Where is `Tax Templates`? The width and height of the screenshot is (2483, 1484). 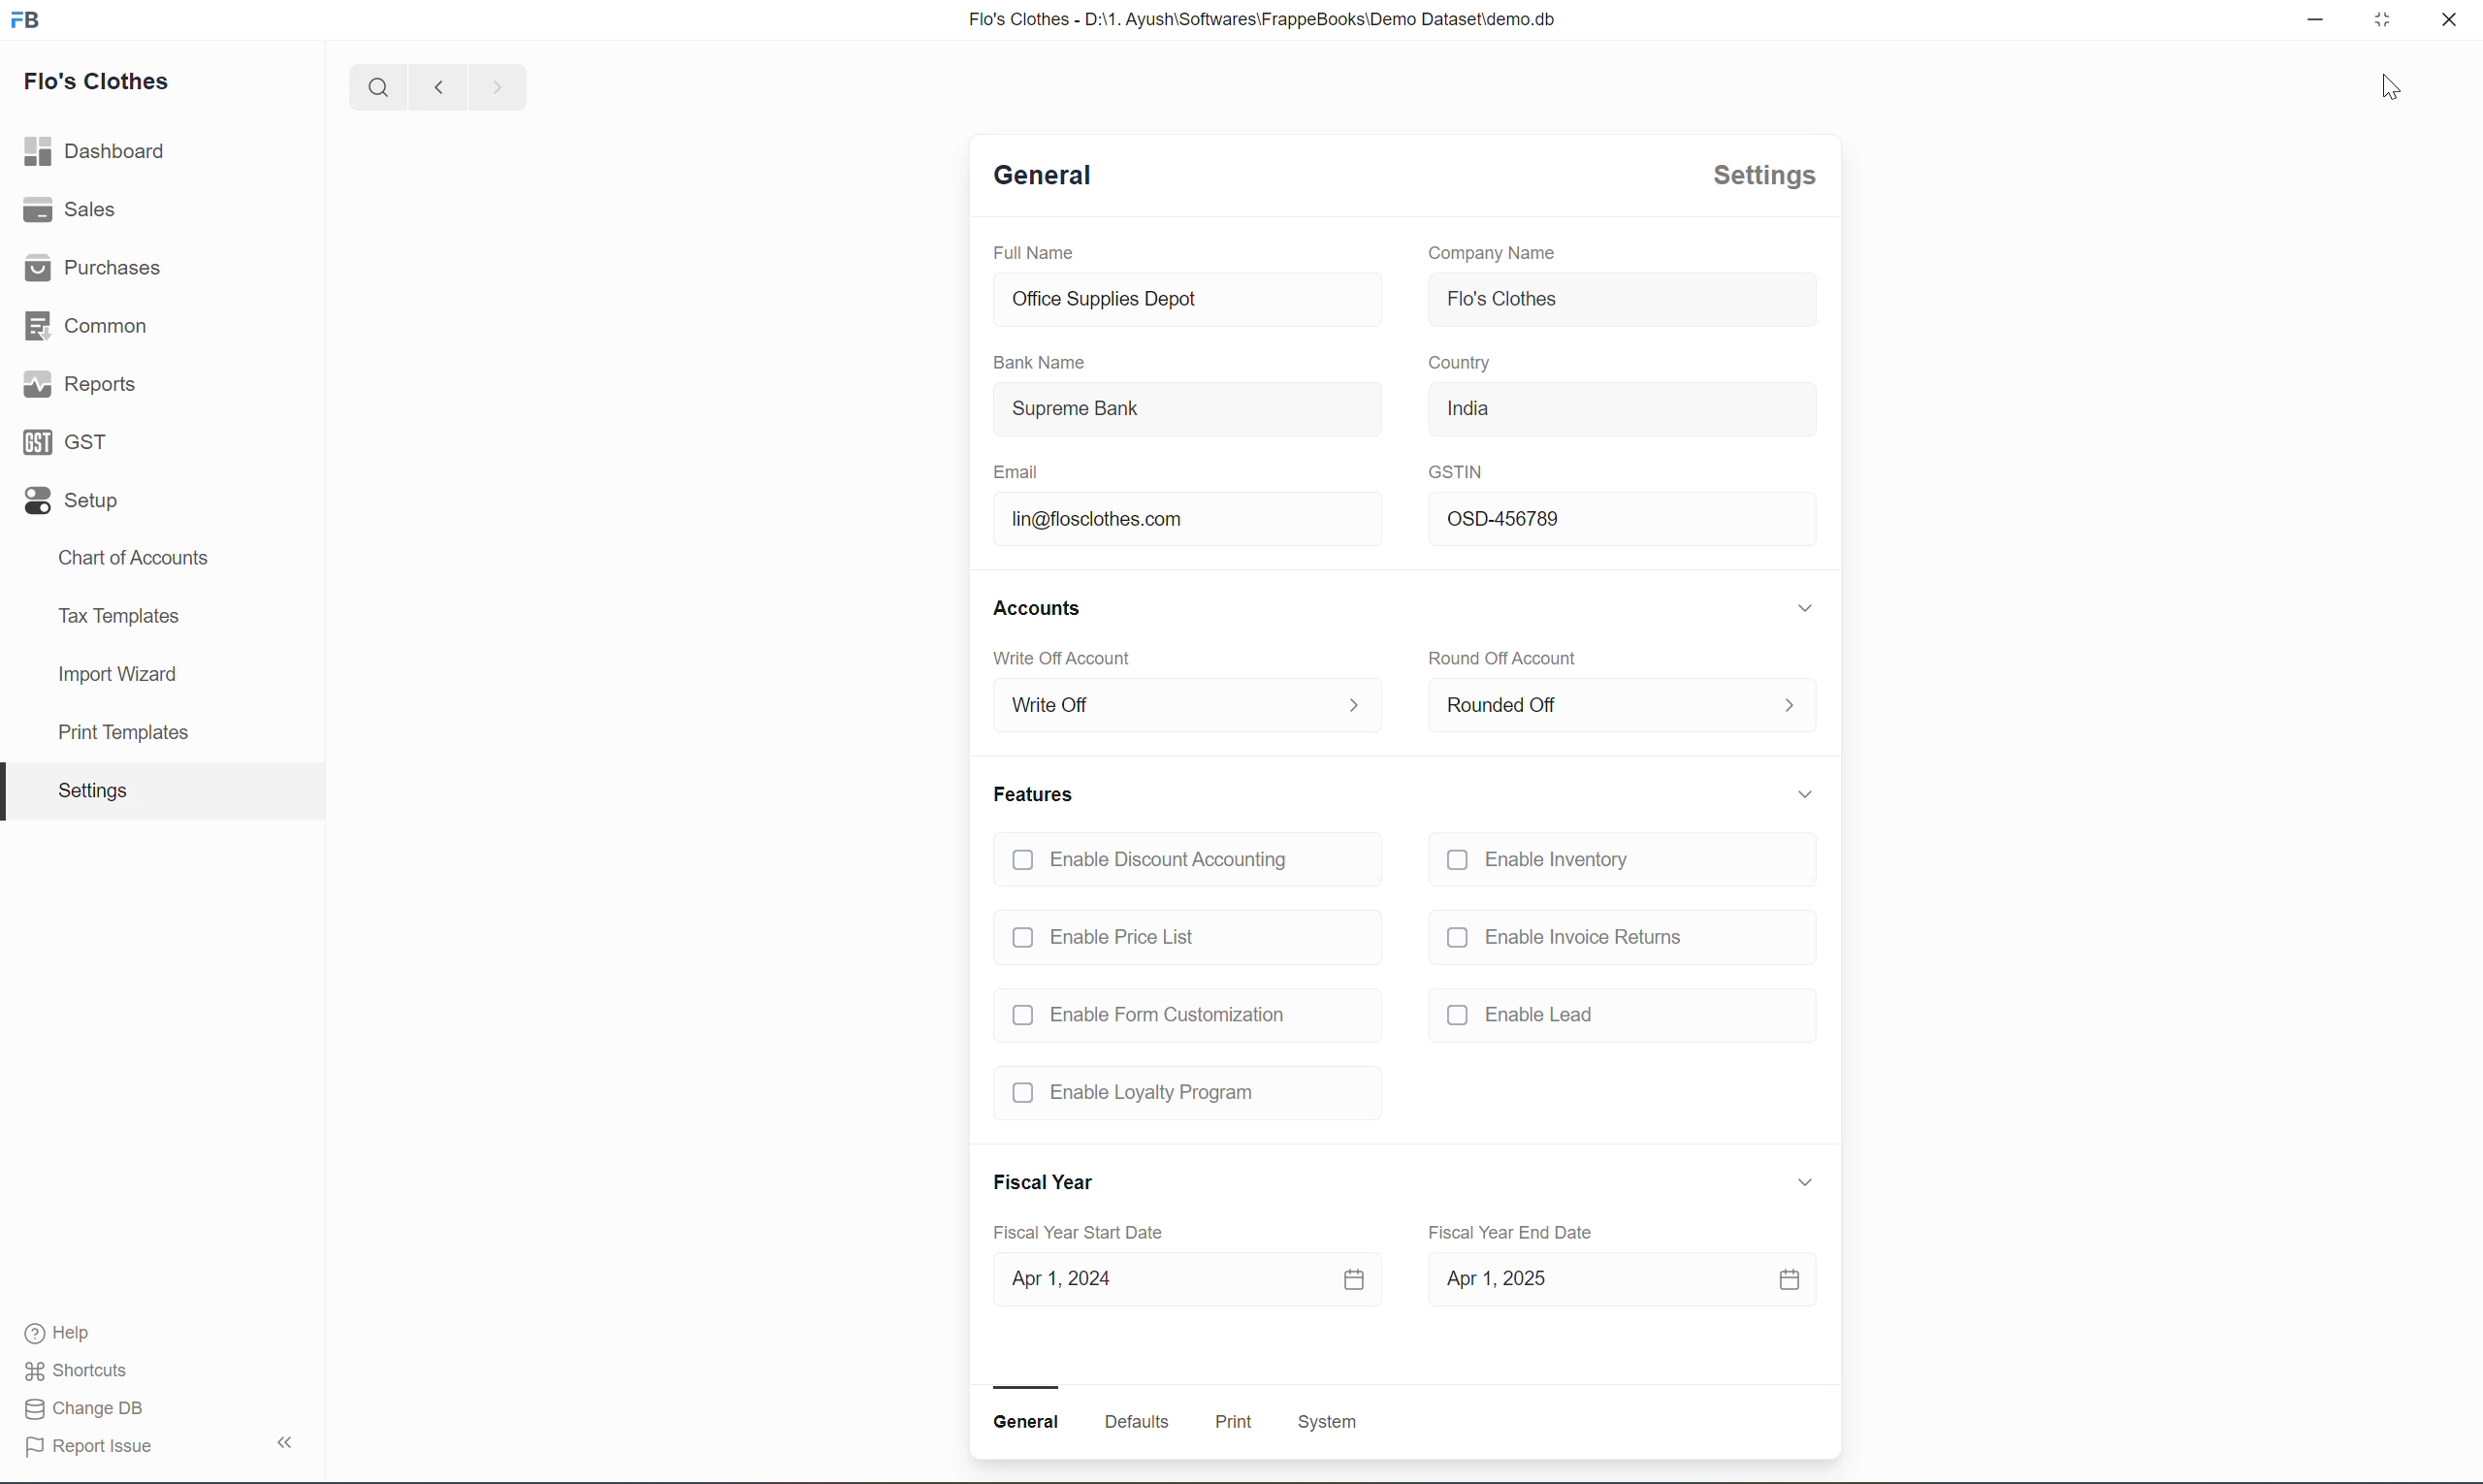 Tax Templates is located at coordinates (118, 618).